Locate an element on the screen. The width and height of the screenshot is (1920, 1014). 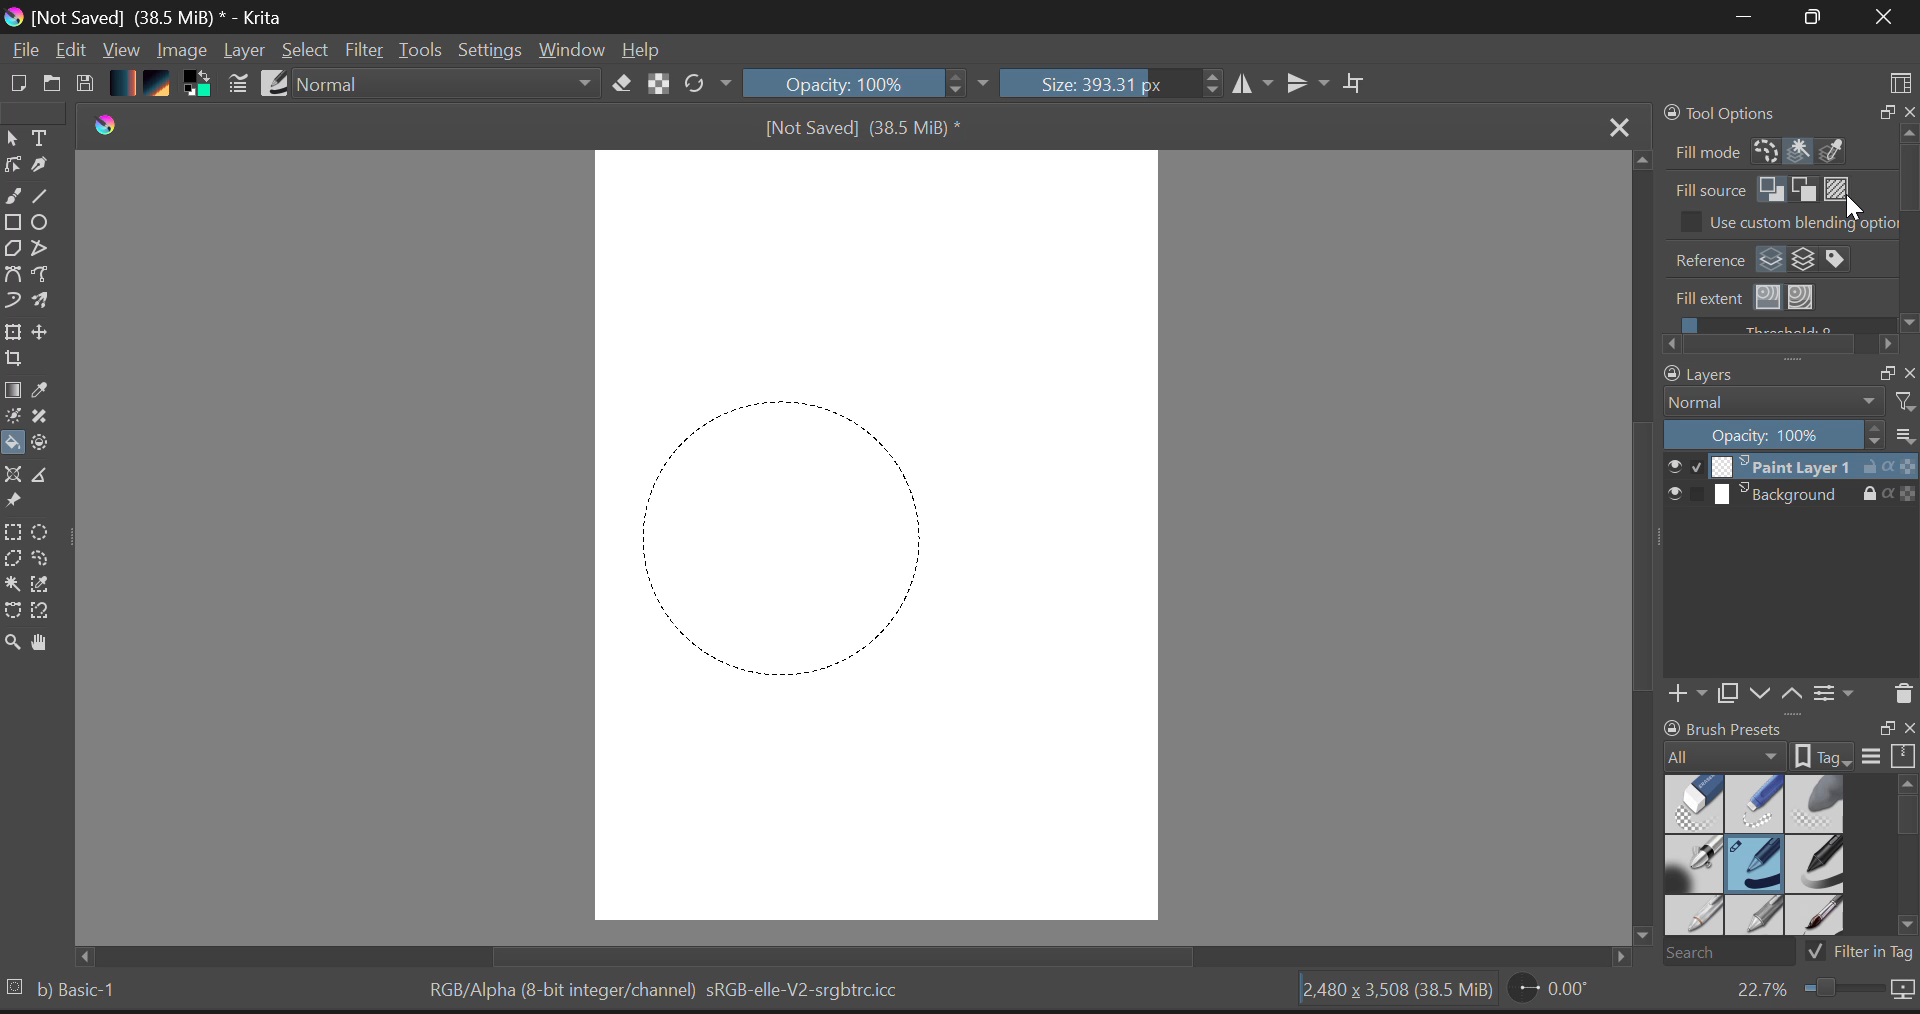
Line is located at coordinates (47, 199).